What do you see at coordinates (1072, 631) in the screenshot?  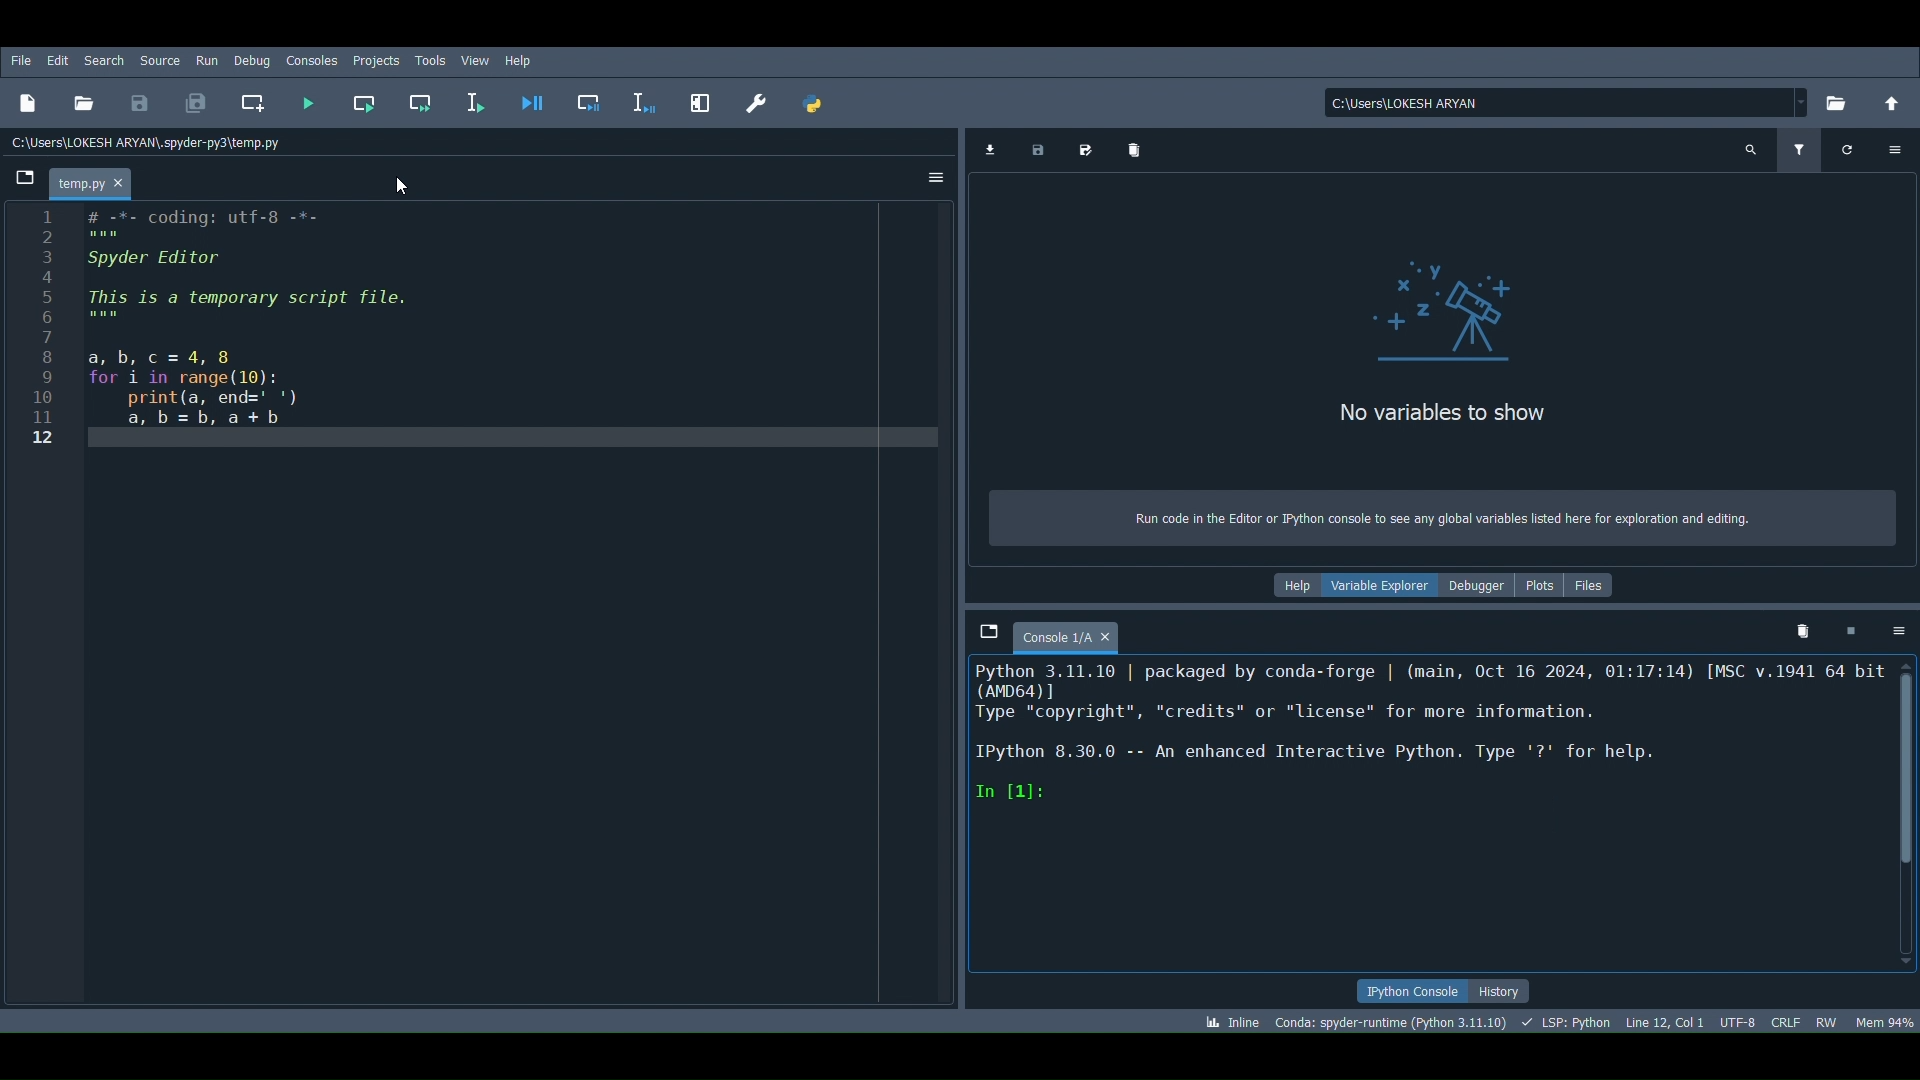 I see `Console name` at bounding box center [1072, 631].